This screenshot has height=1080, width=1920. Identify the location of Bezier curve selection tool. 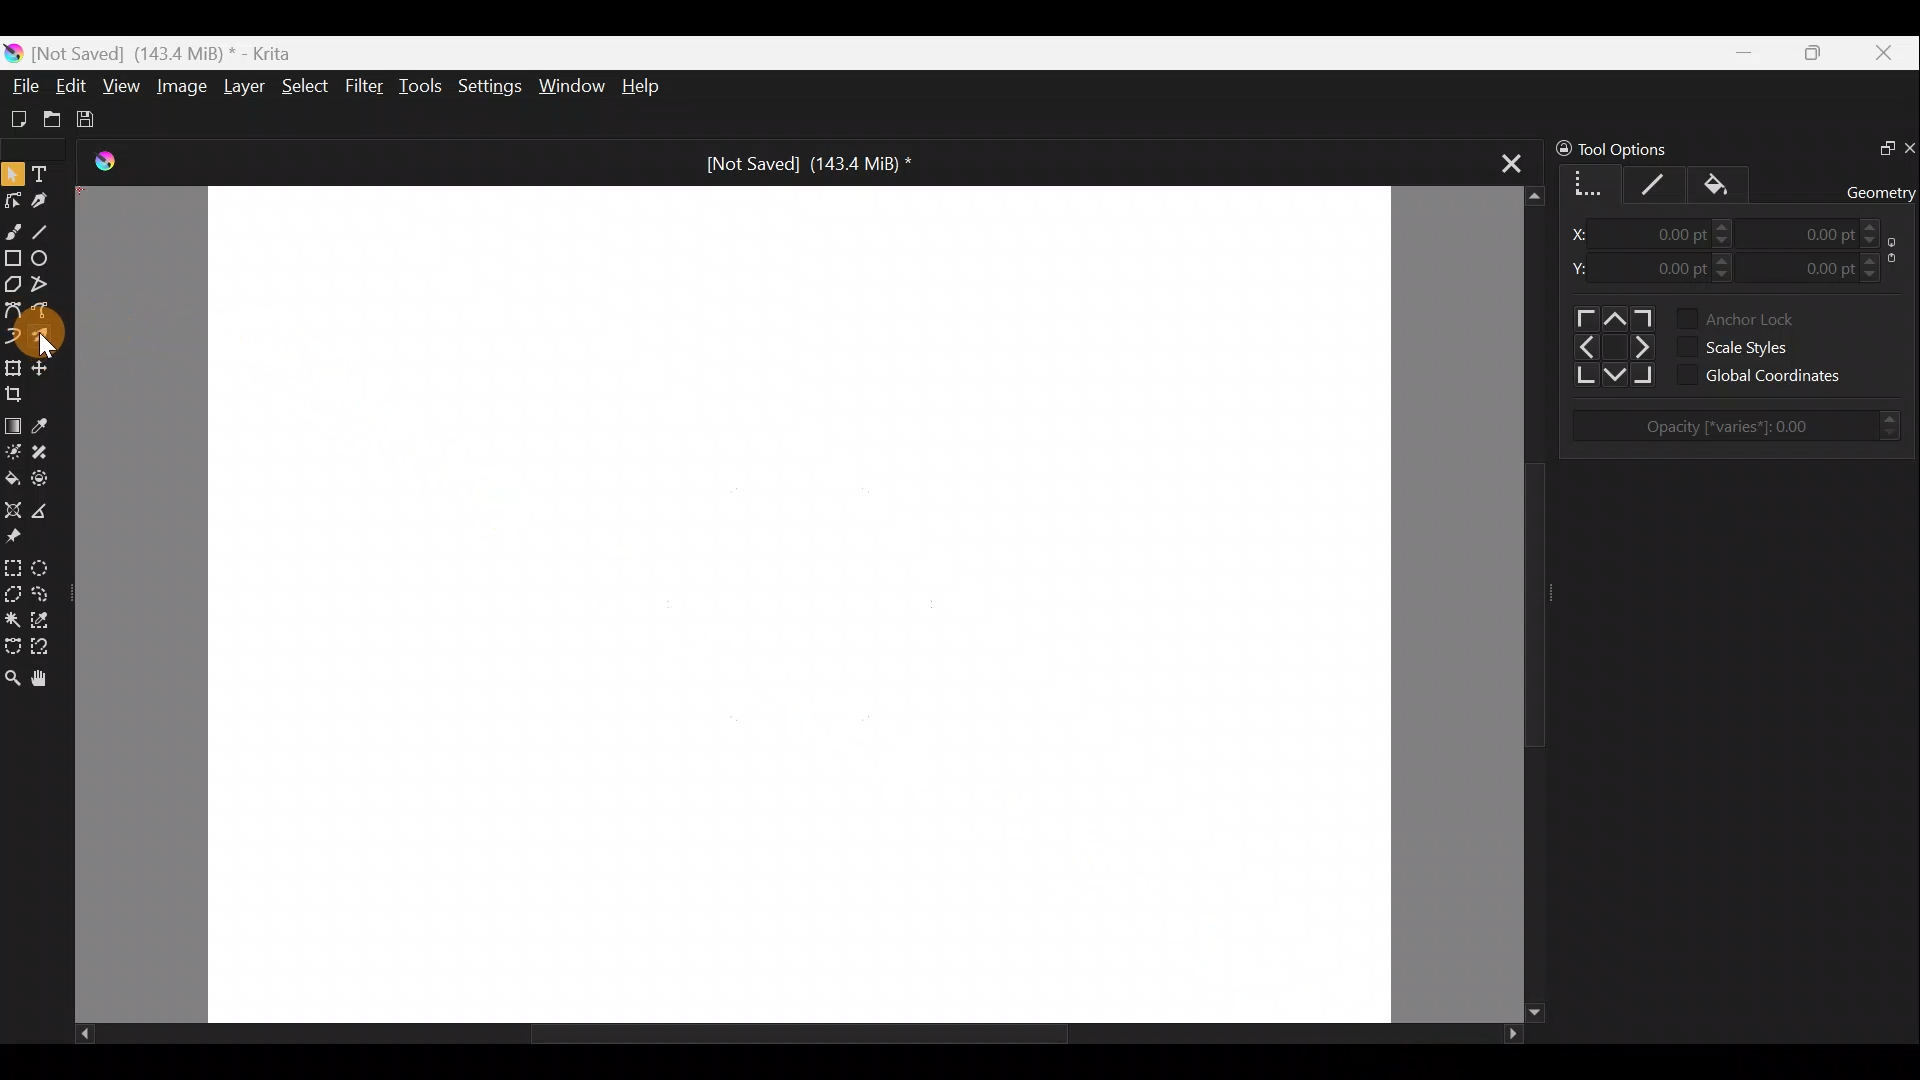
(12, 646).